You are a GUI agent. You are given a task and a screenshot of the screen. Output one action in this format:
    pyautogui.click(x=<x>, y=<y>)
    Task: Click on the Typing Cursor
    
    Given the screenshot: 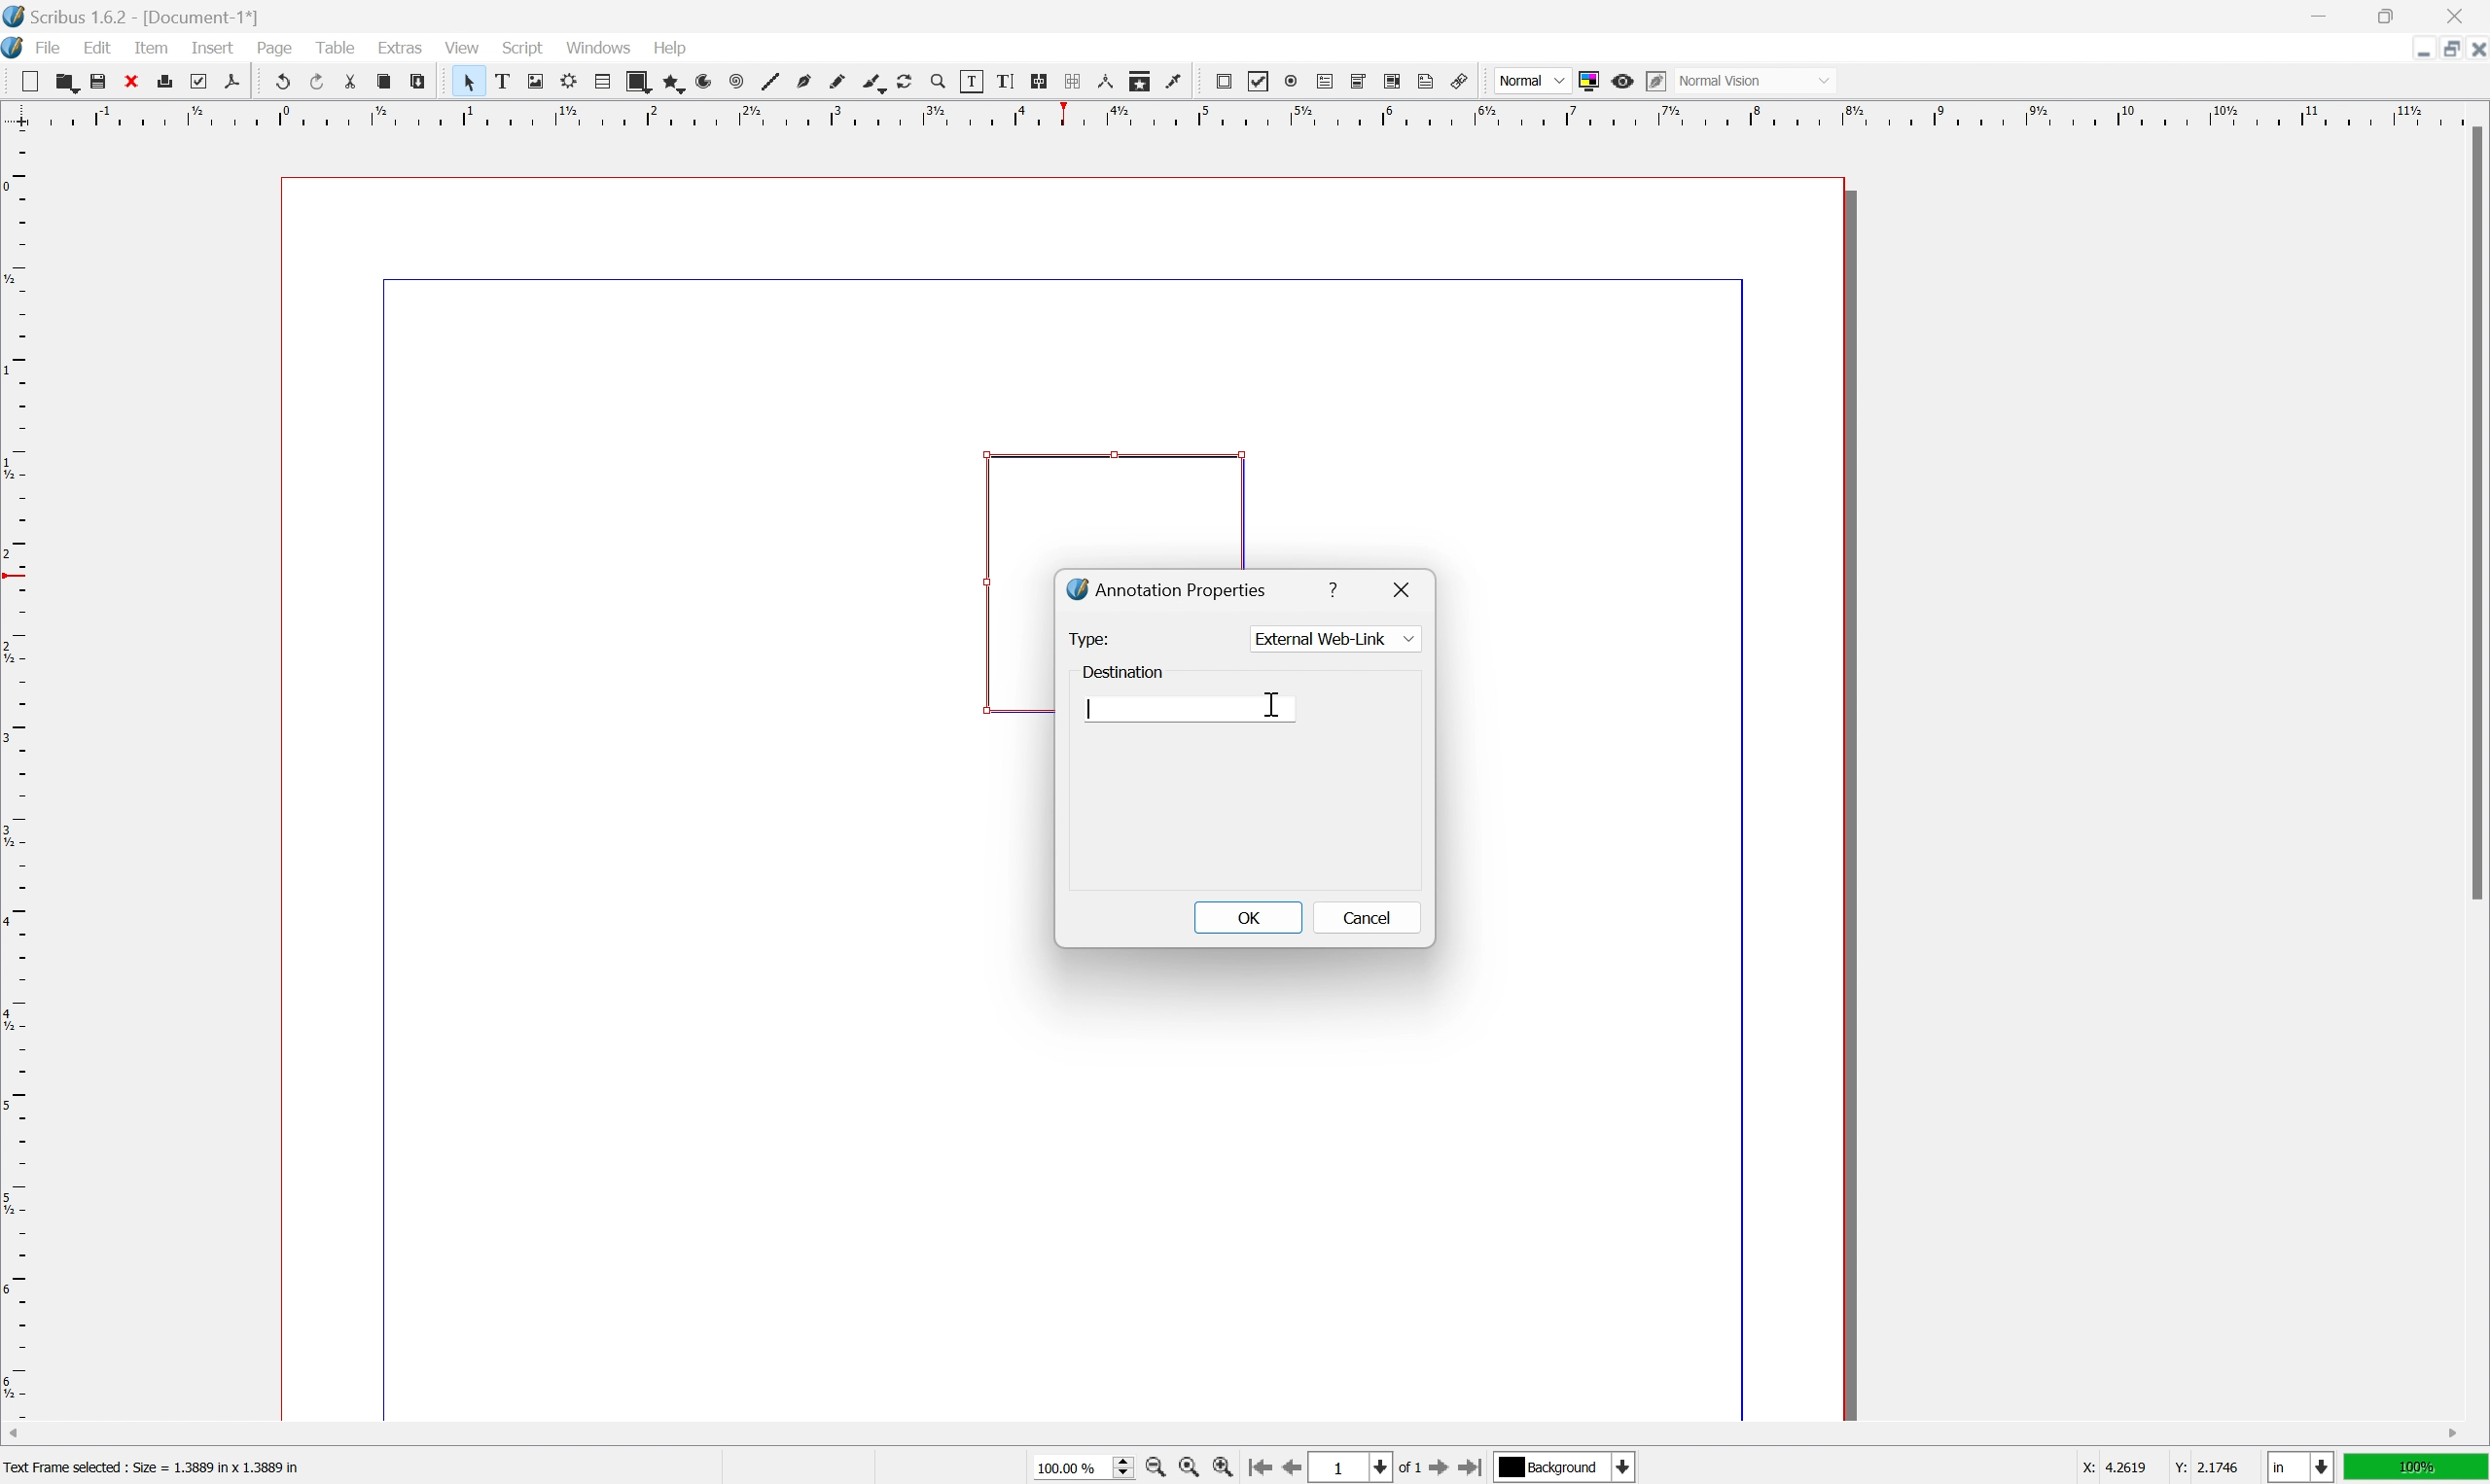 What is the action you would take?
    pyautogui.click(x=1090, y=708)
    